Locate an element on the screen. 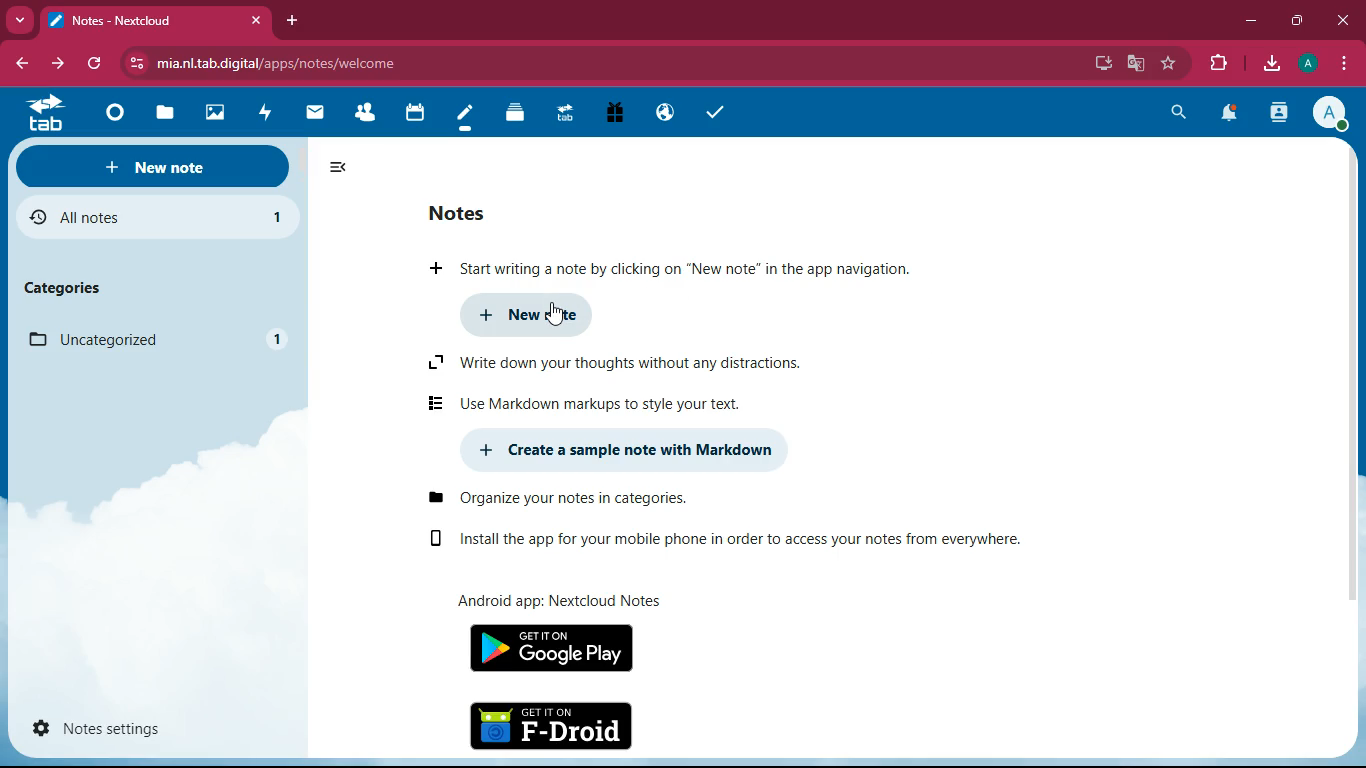 The image size is (1366, 768). android app is located at coordinates (560, 601).